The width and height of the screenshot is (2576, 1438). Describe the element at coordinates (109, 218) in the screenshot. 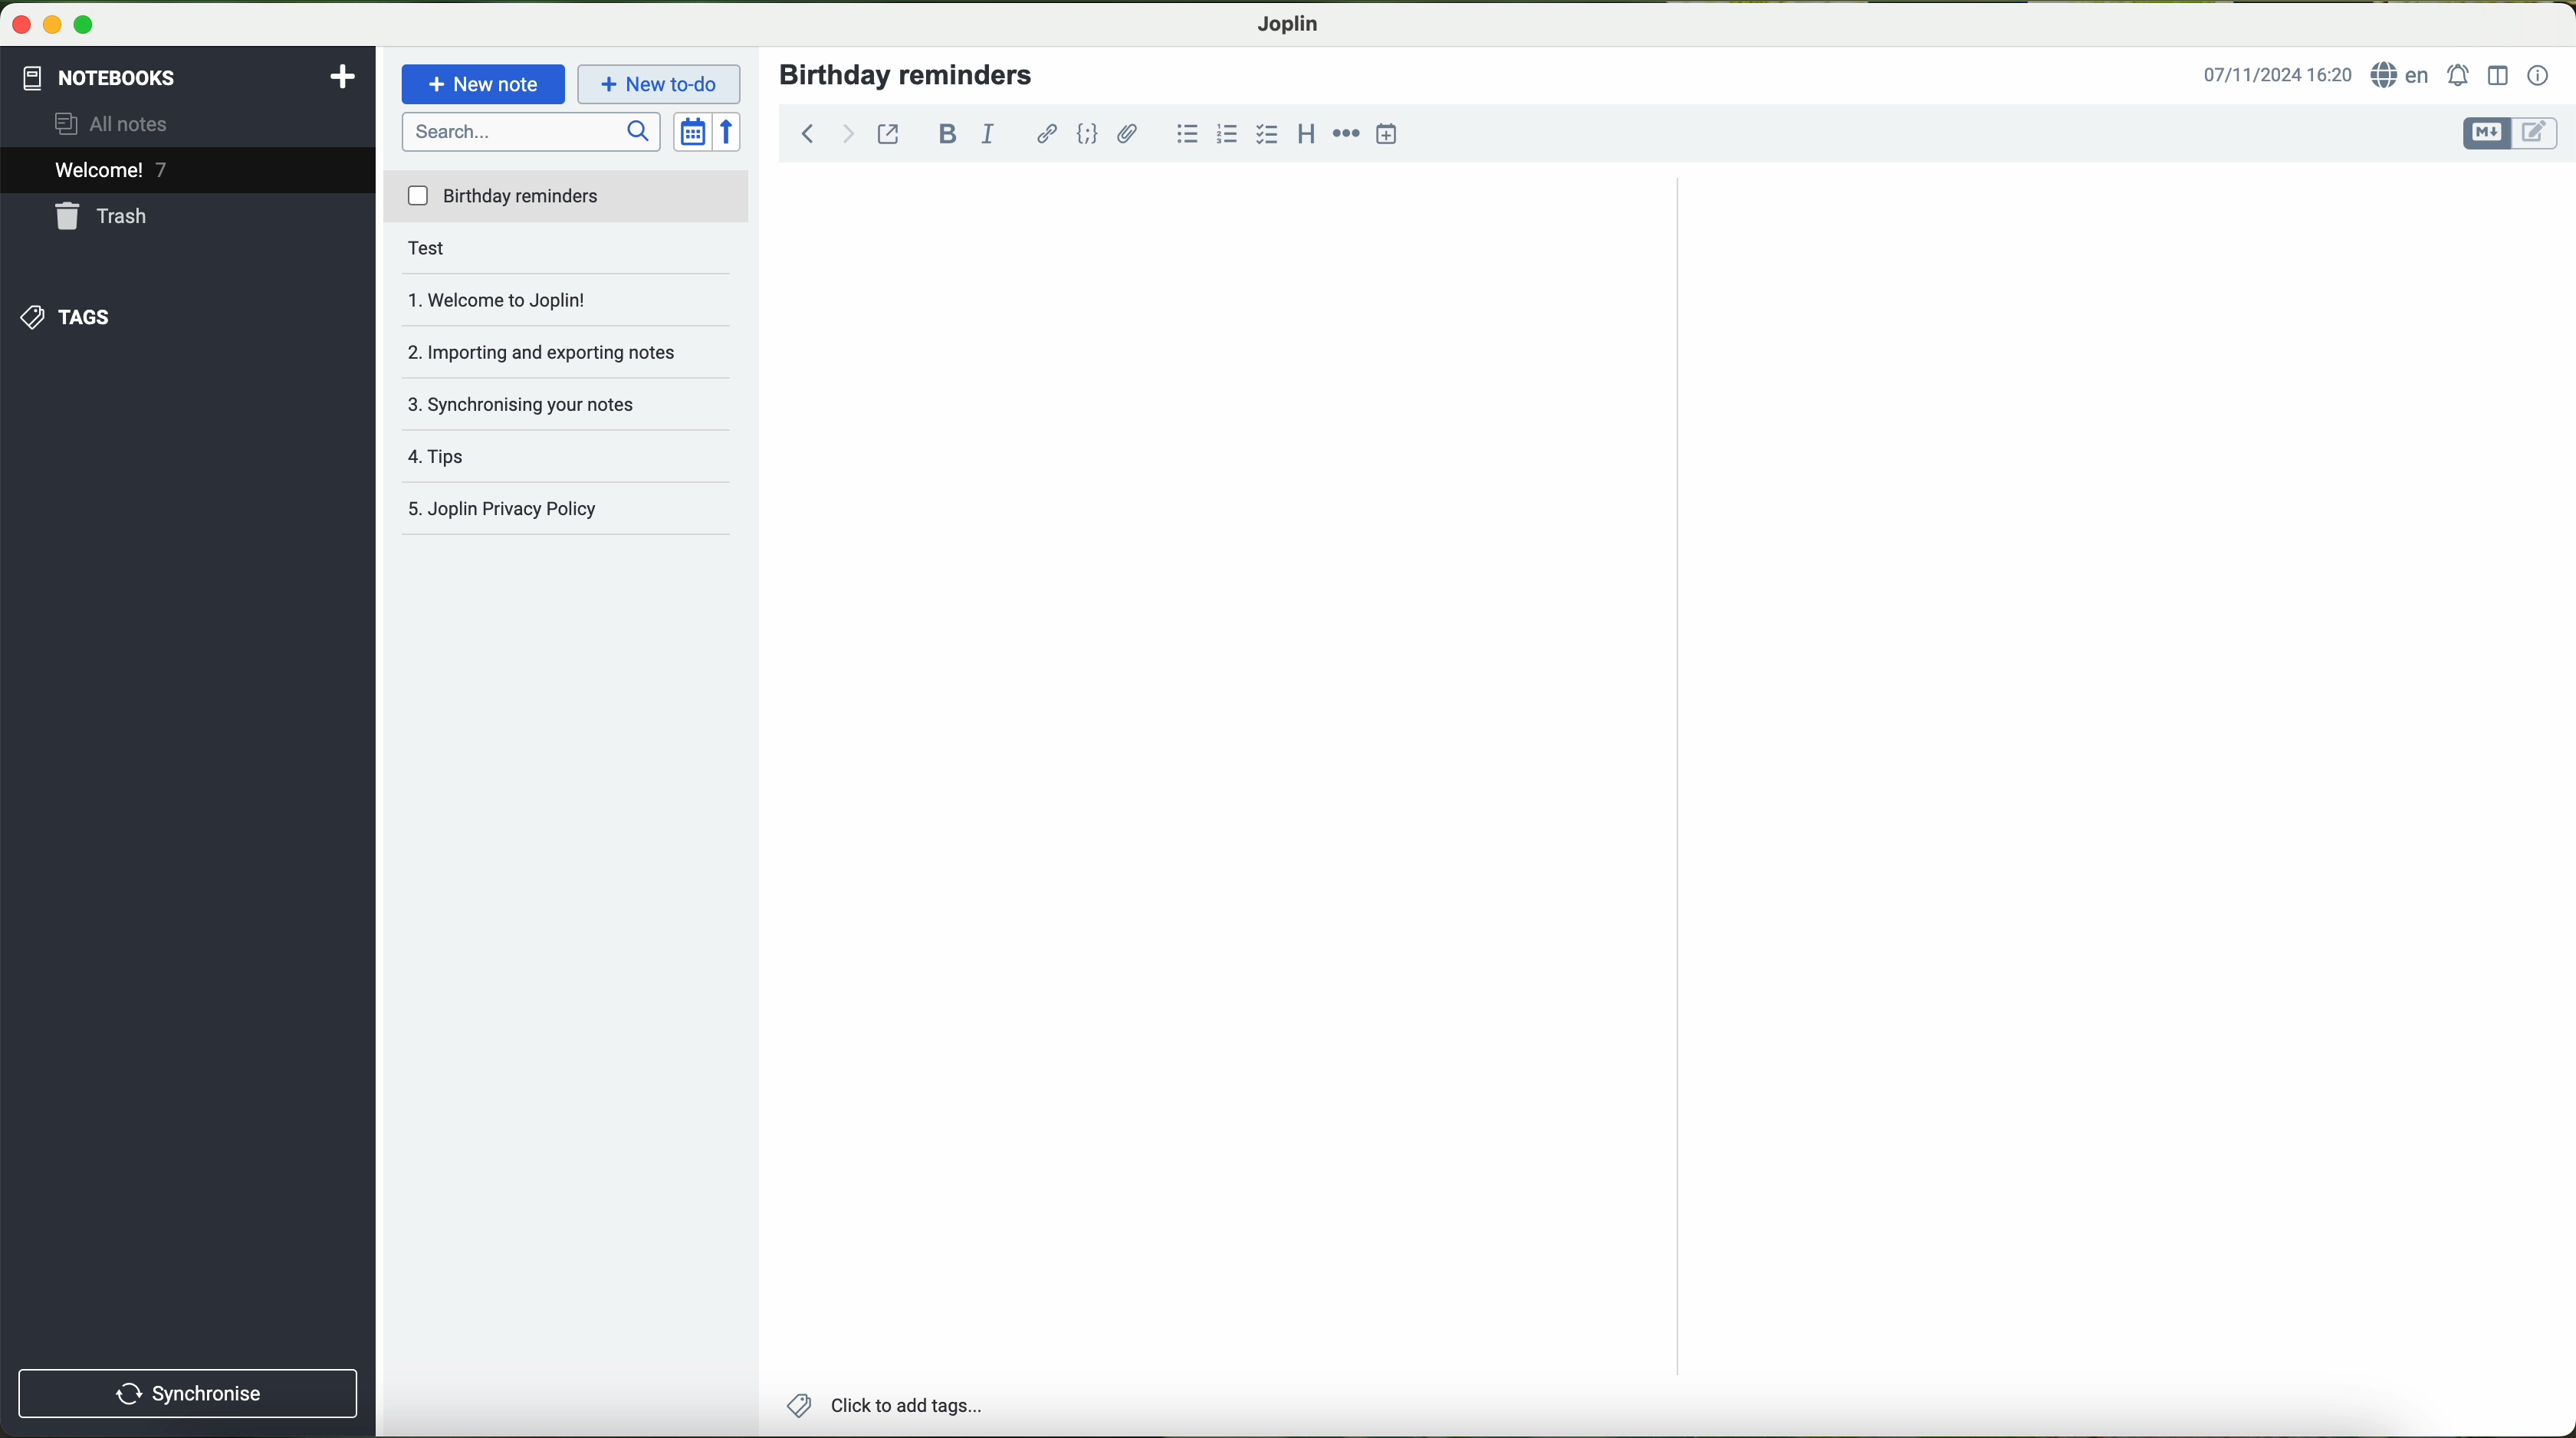

I see `trash` at that location.